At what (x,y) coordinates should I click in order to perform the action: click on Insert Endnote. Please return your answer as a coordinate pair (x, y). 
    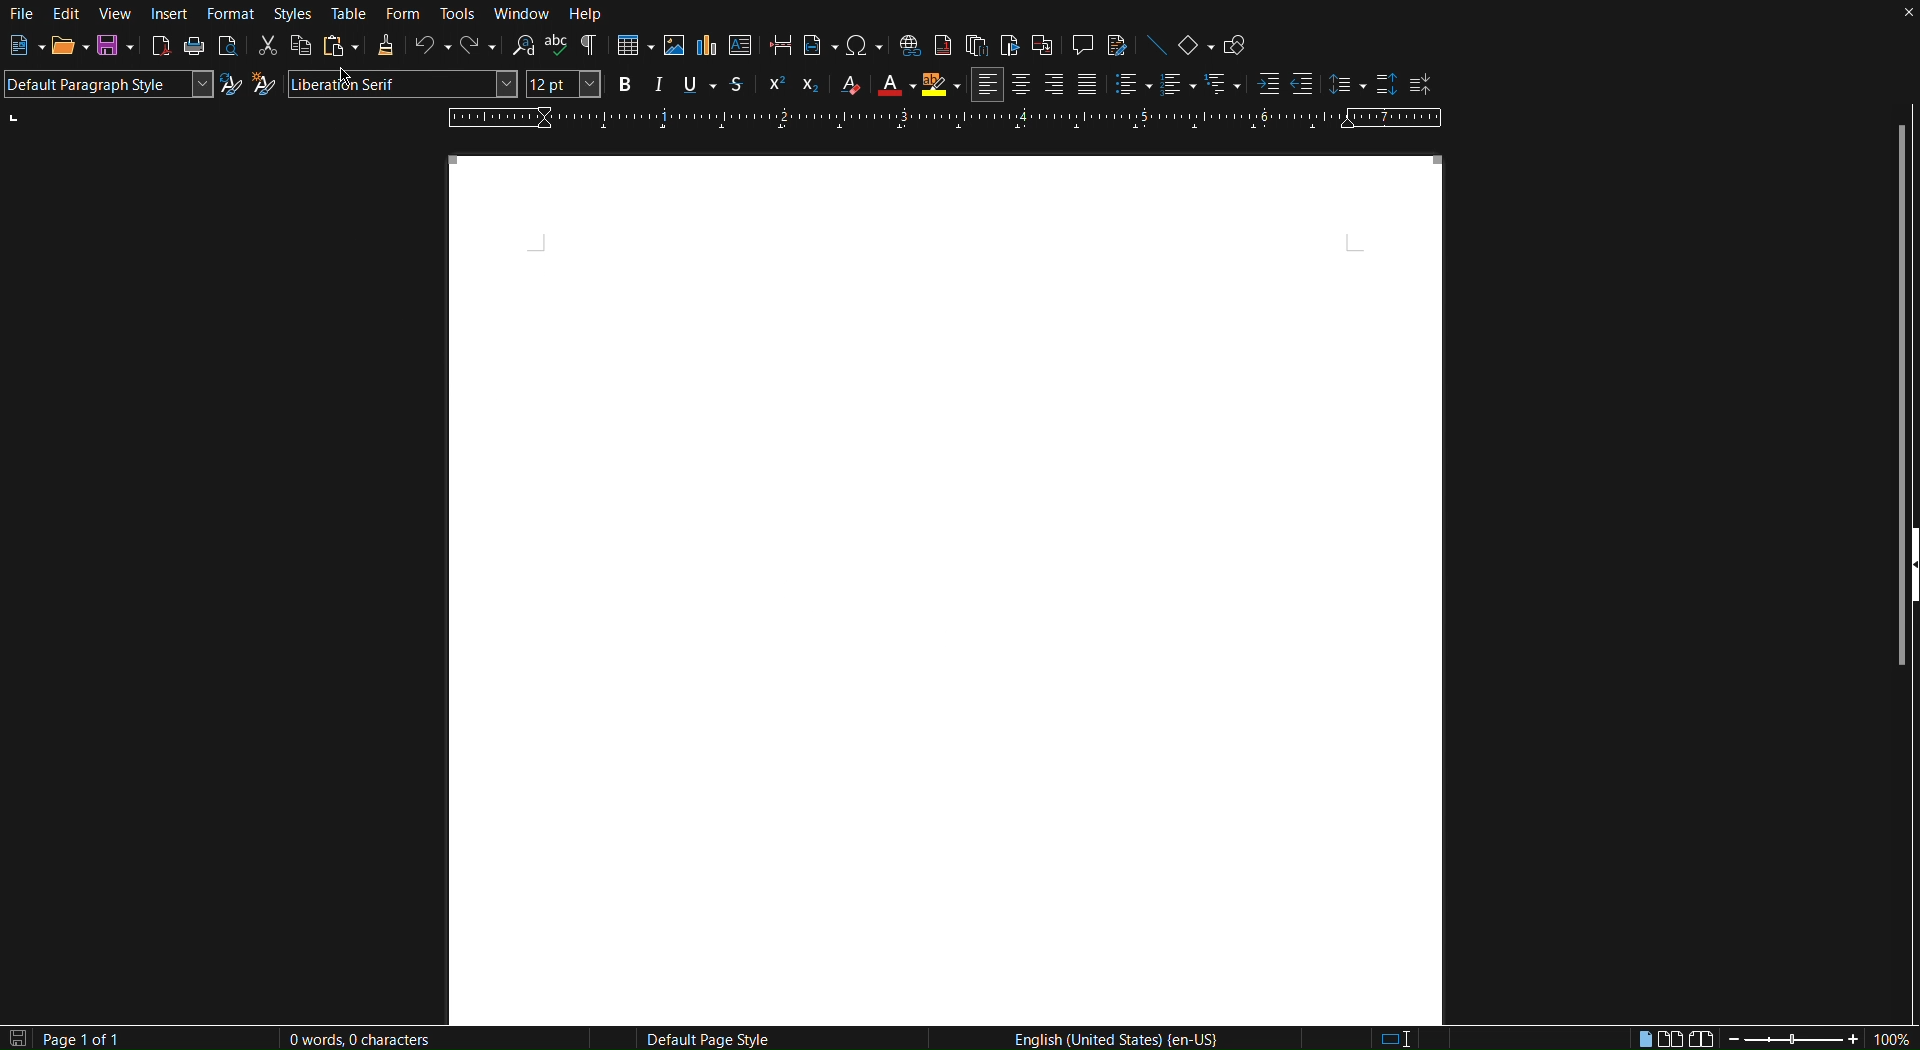
    Looking at the image, I should click on (975, 48).